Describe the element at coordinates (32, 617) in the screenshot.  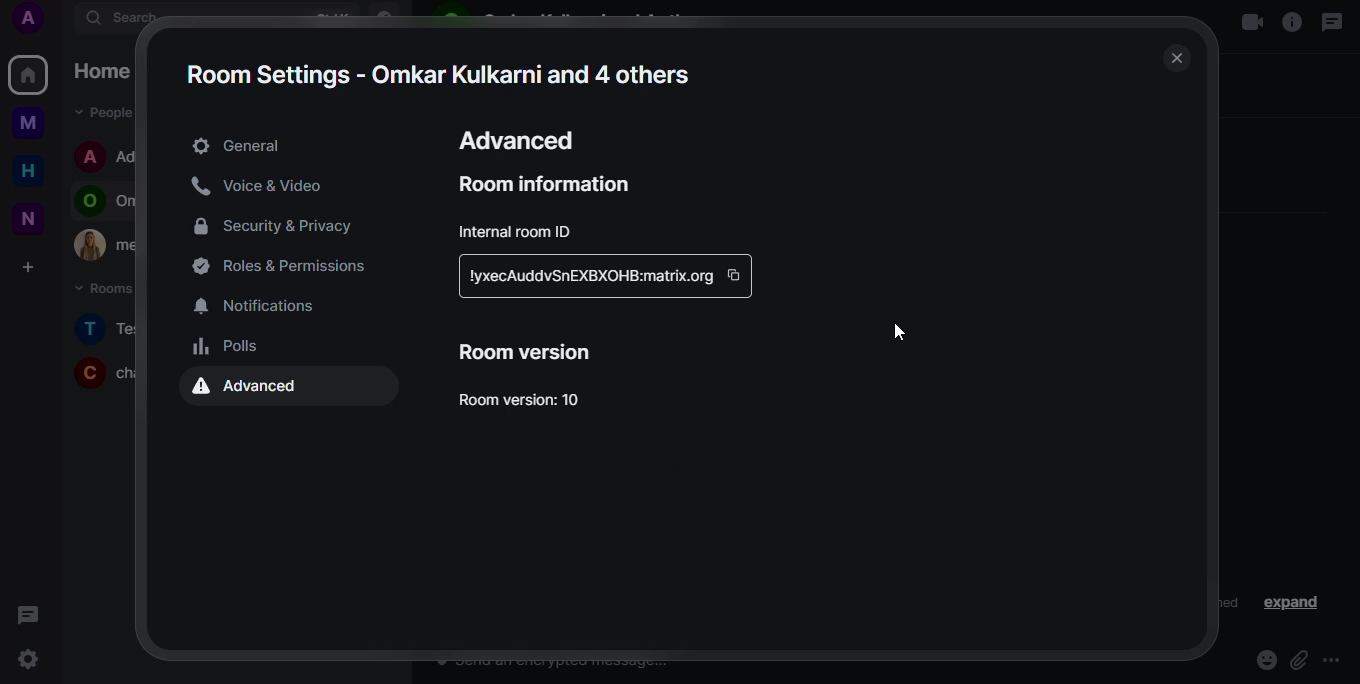
I see `threads` at that location.